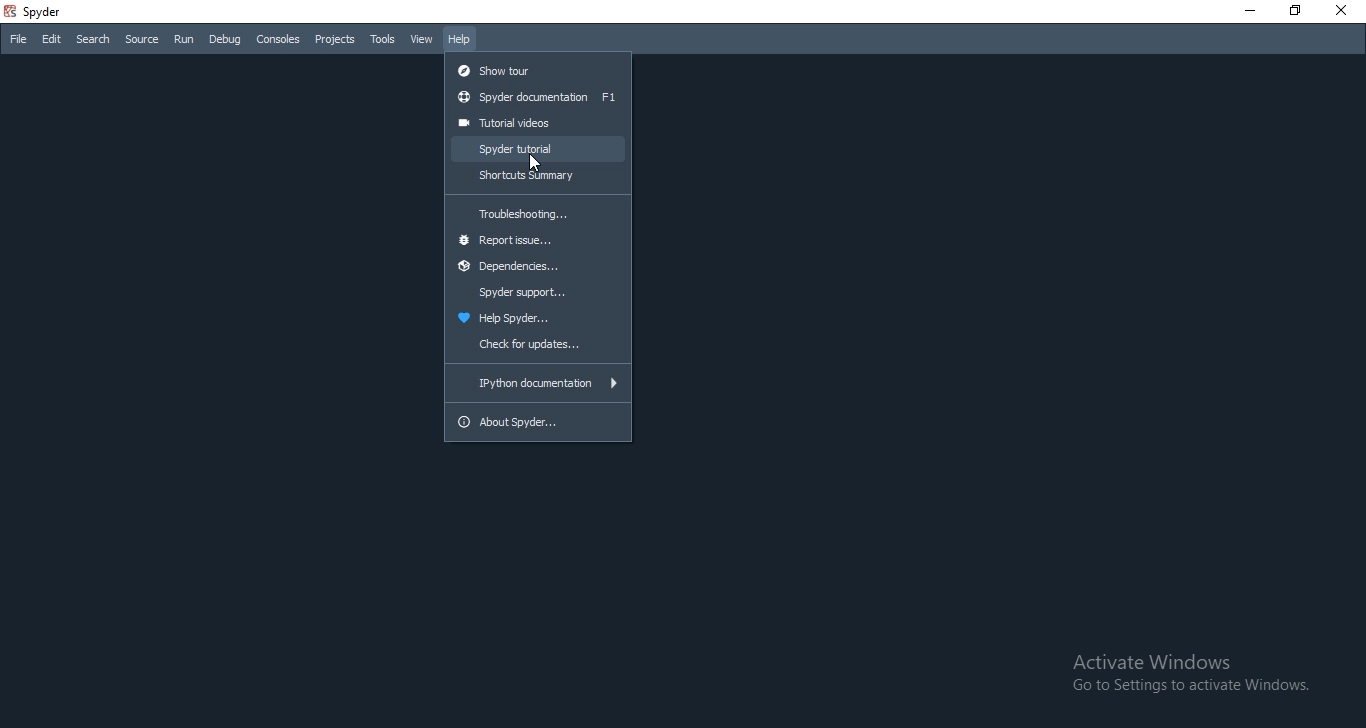  What do you see at coordinates (223, 38) in the screenshot?
I see `Debug` at bounding box center [223, 38].